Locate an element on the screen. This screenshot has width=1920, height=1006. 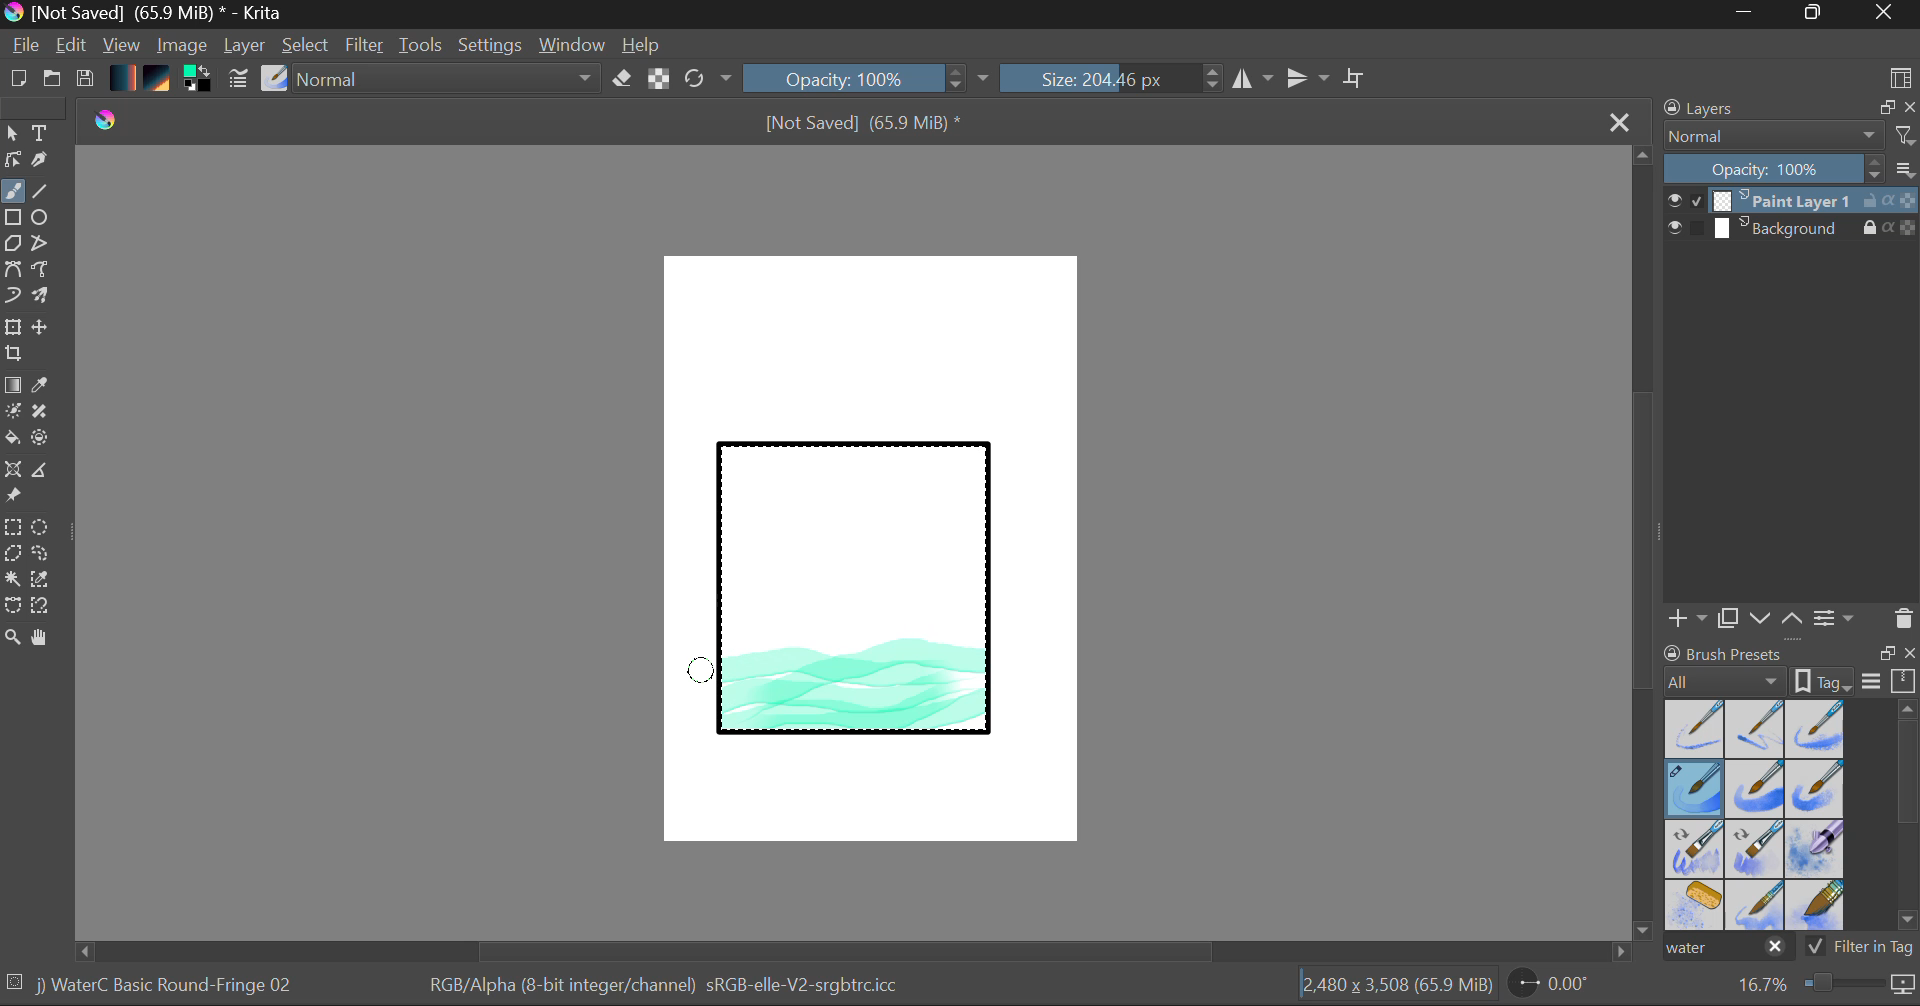
Tools is located at coordinates (422, 46).